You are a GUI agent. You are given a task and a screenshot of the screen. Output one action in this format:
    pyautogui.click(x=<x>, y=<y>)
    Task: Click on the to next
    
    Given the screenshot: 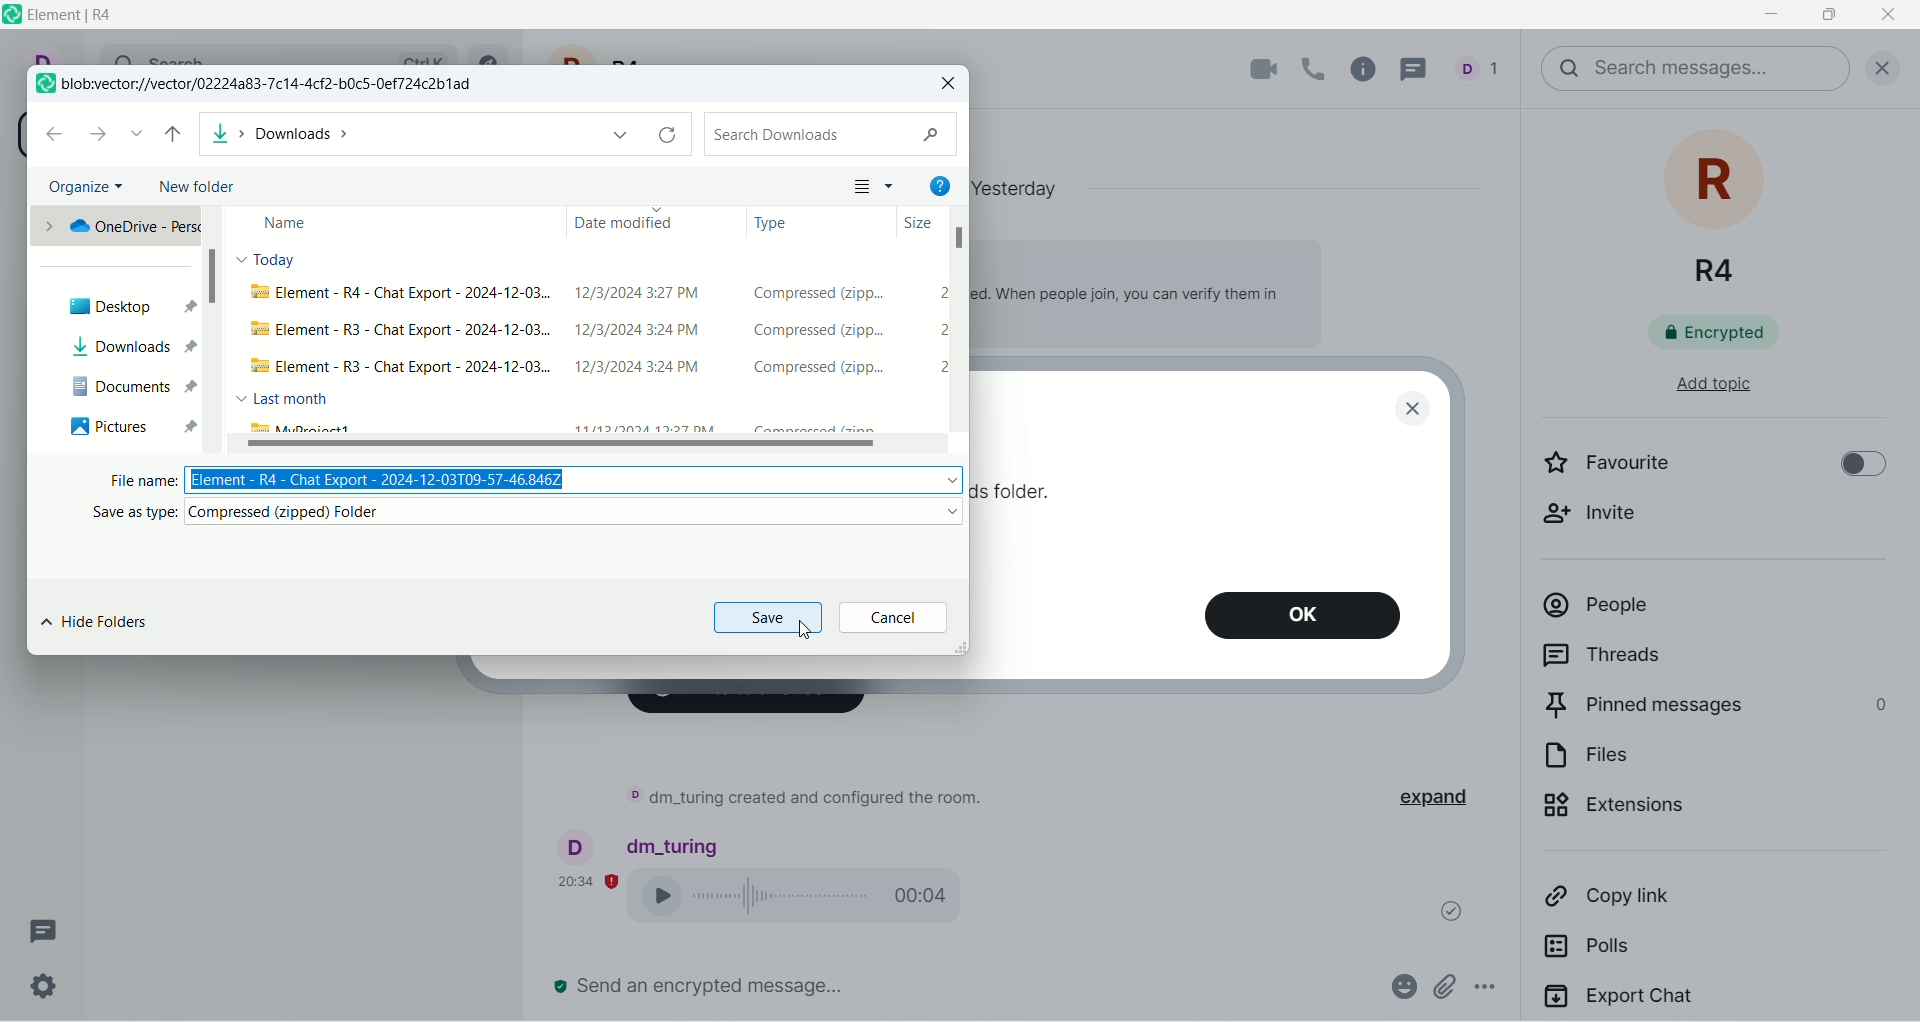 What is the action you would take?
    pyautogui.click(x=100, y=138)
    